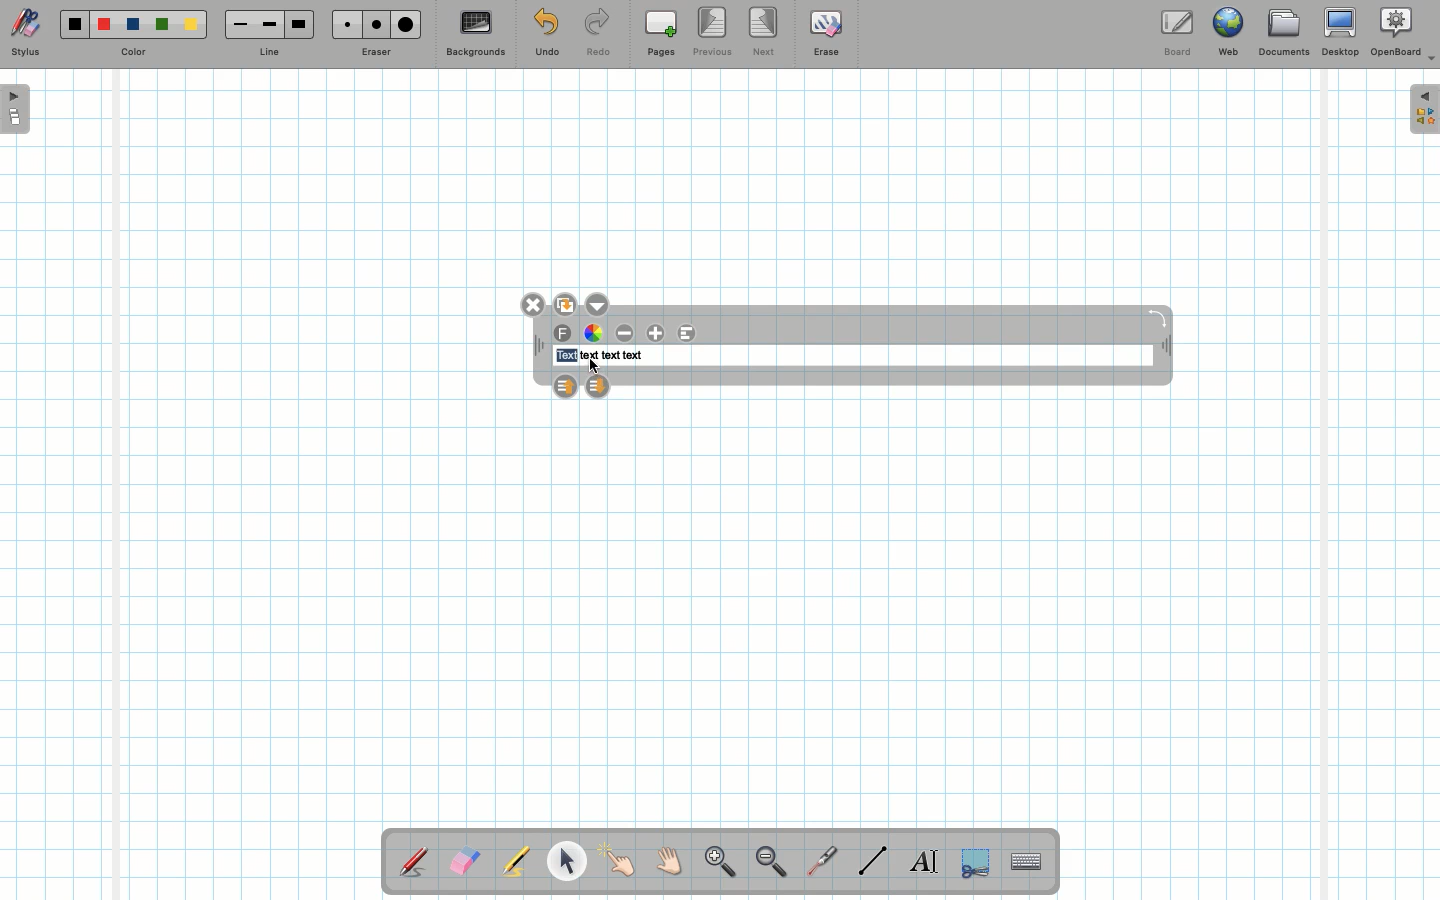  Describe the element at coordinates (1157, 317) in the screenshot. I see `Rotate` at that location.